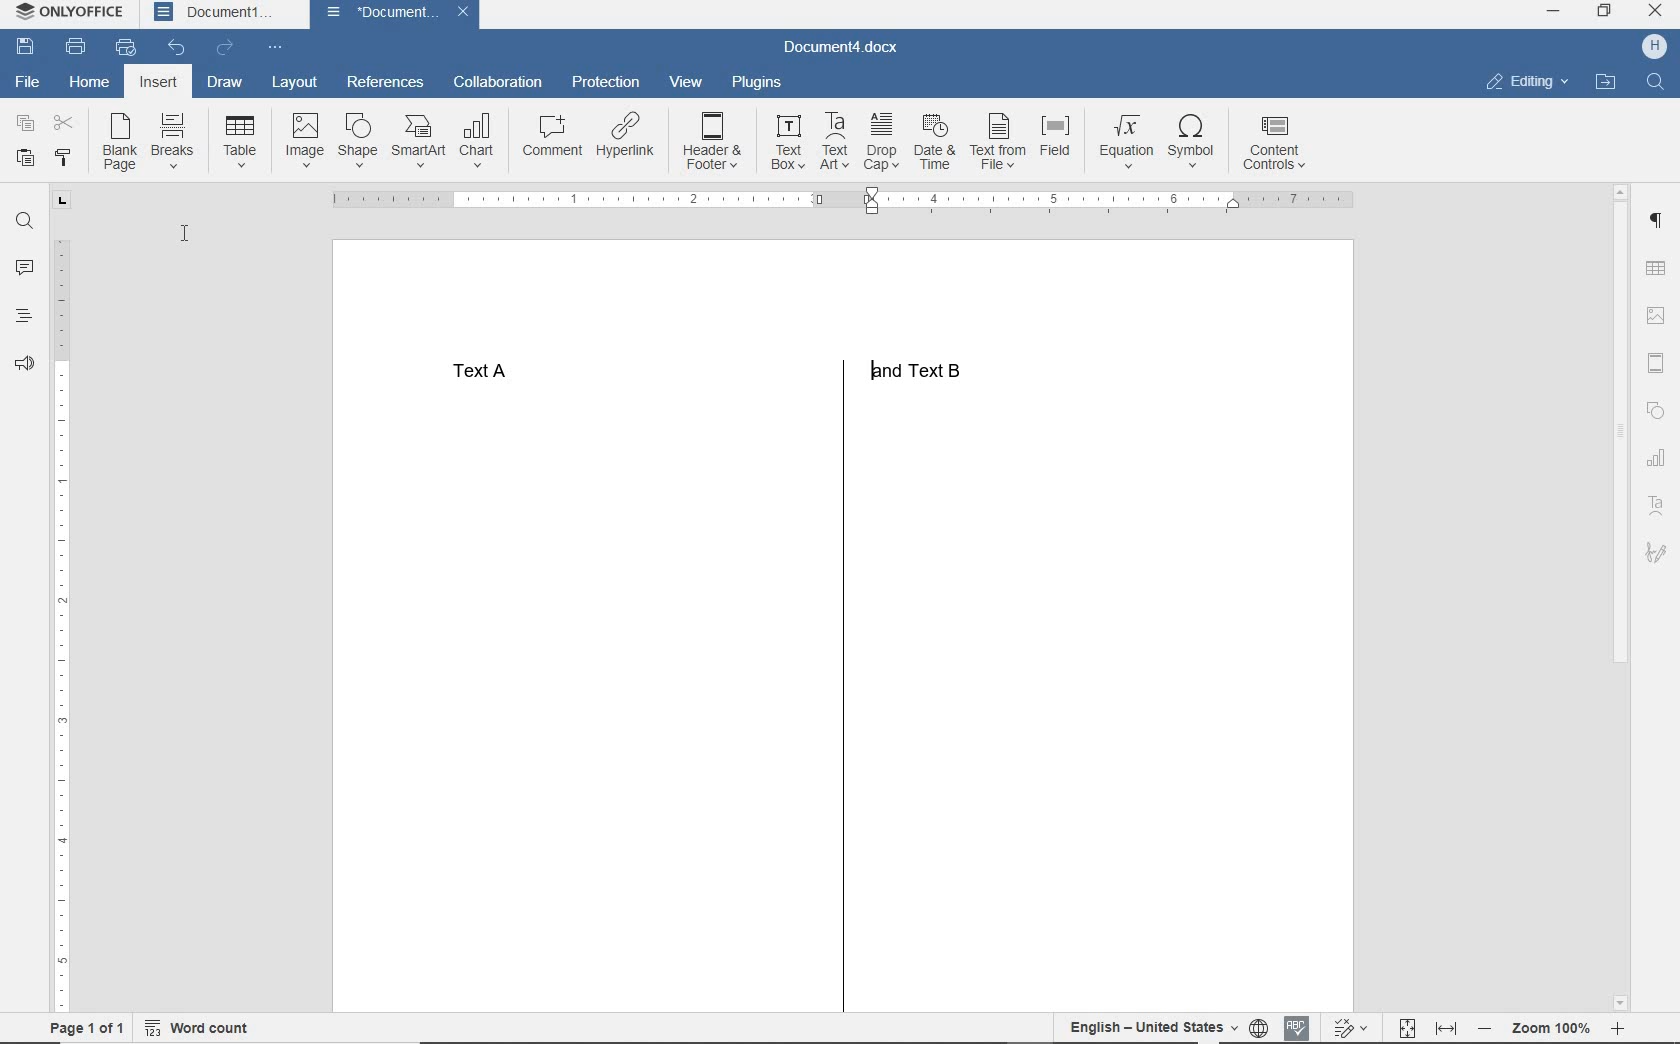 The width and height of the screenshot is (1680, 1044). What do you see at coordinates (360, 141) in the screenshot?
I see `SHAPE` at bounding box center [360, 141].